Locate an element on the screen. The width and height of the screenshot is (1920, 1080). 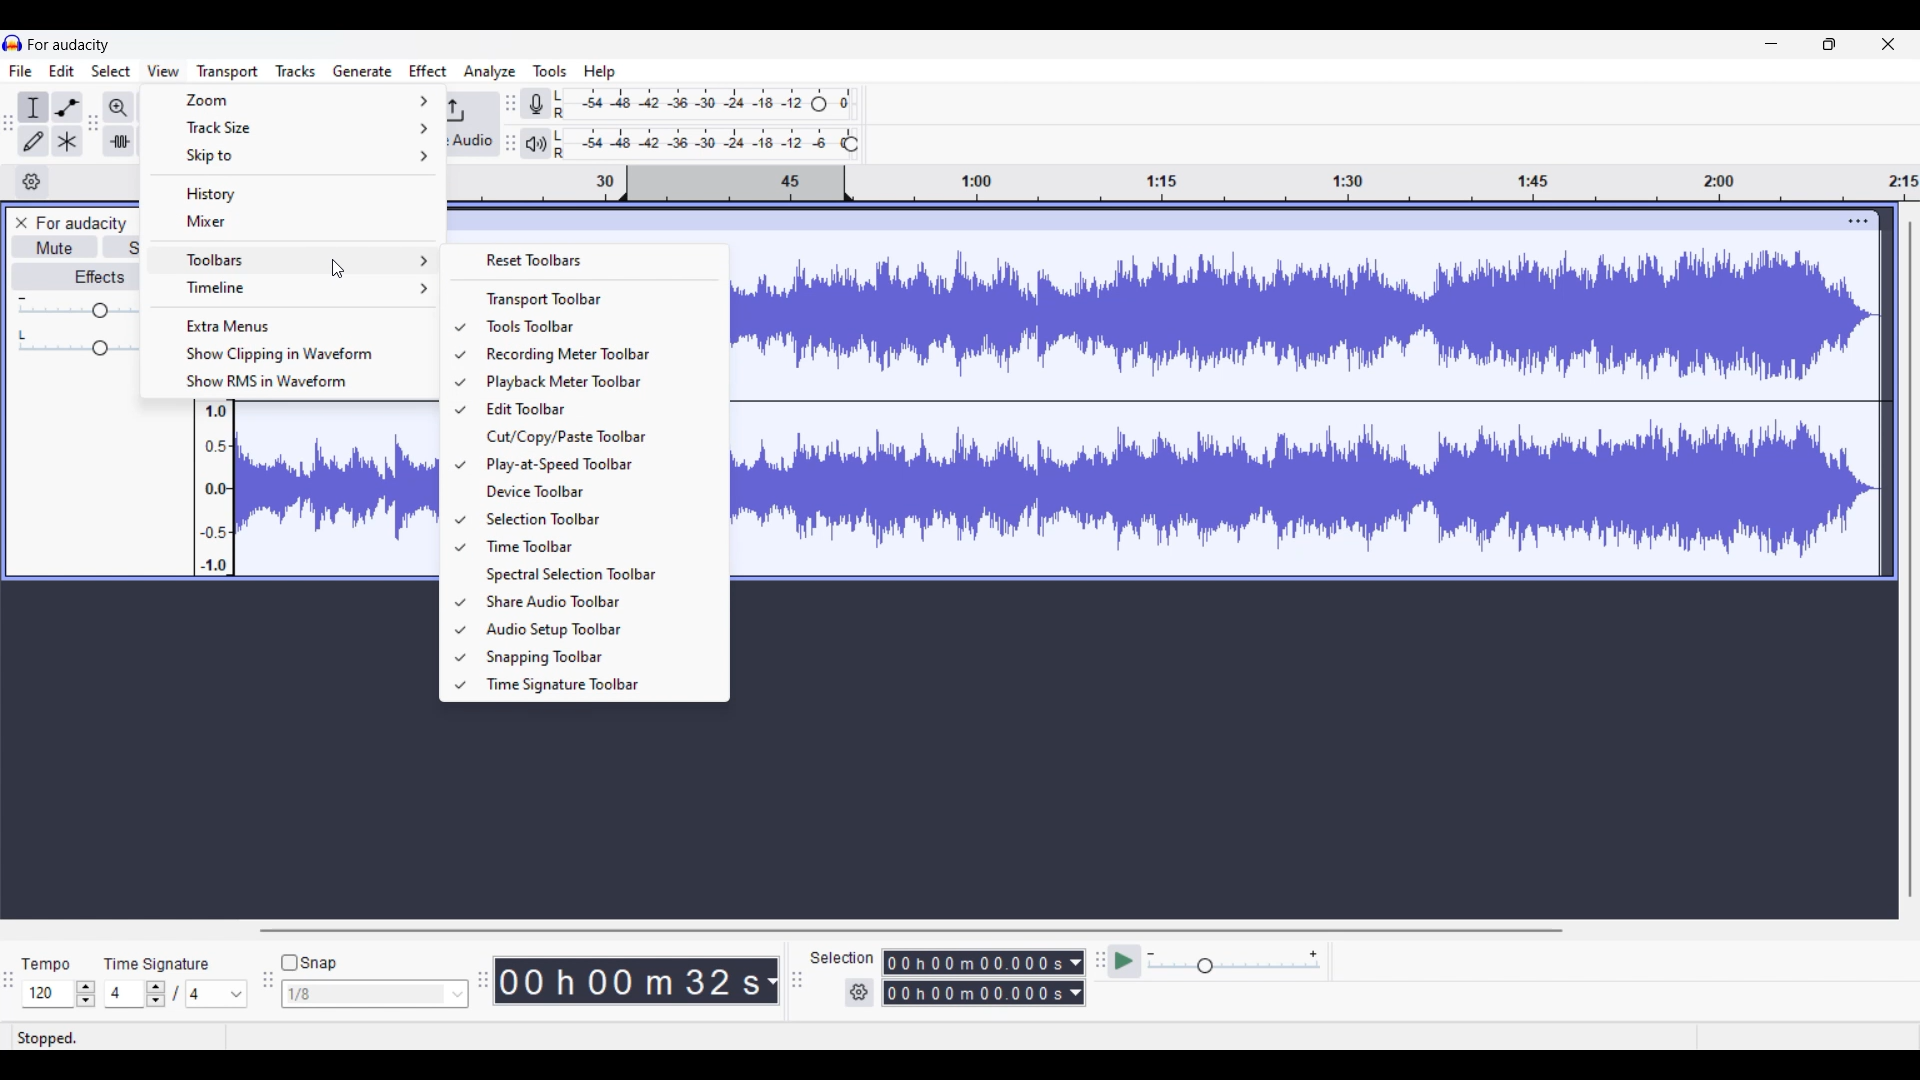
Pan scale is located at coordinates (76, 342).